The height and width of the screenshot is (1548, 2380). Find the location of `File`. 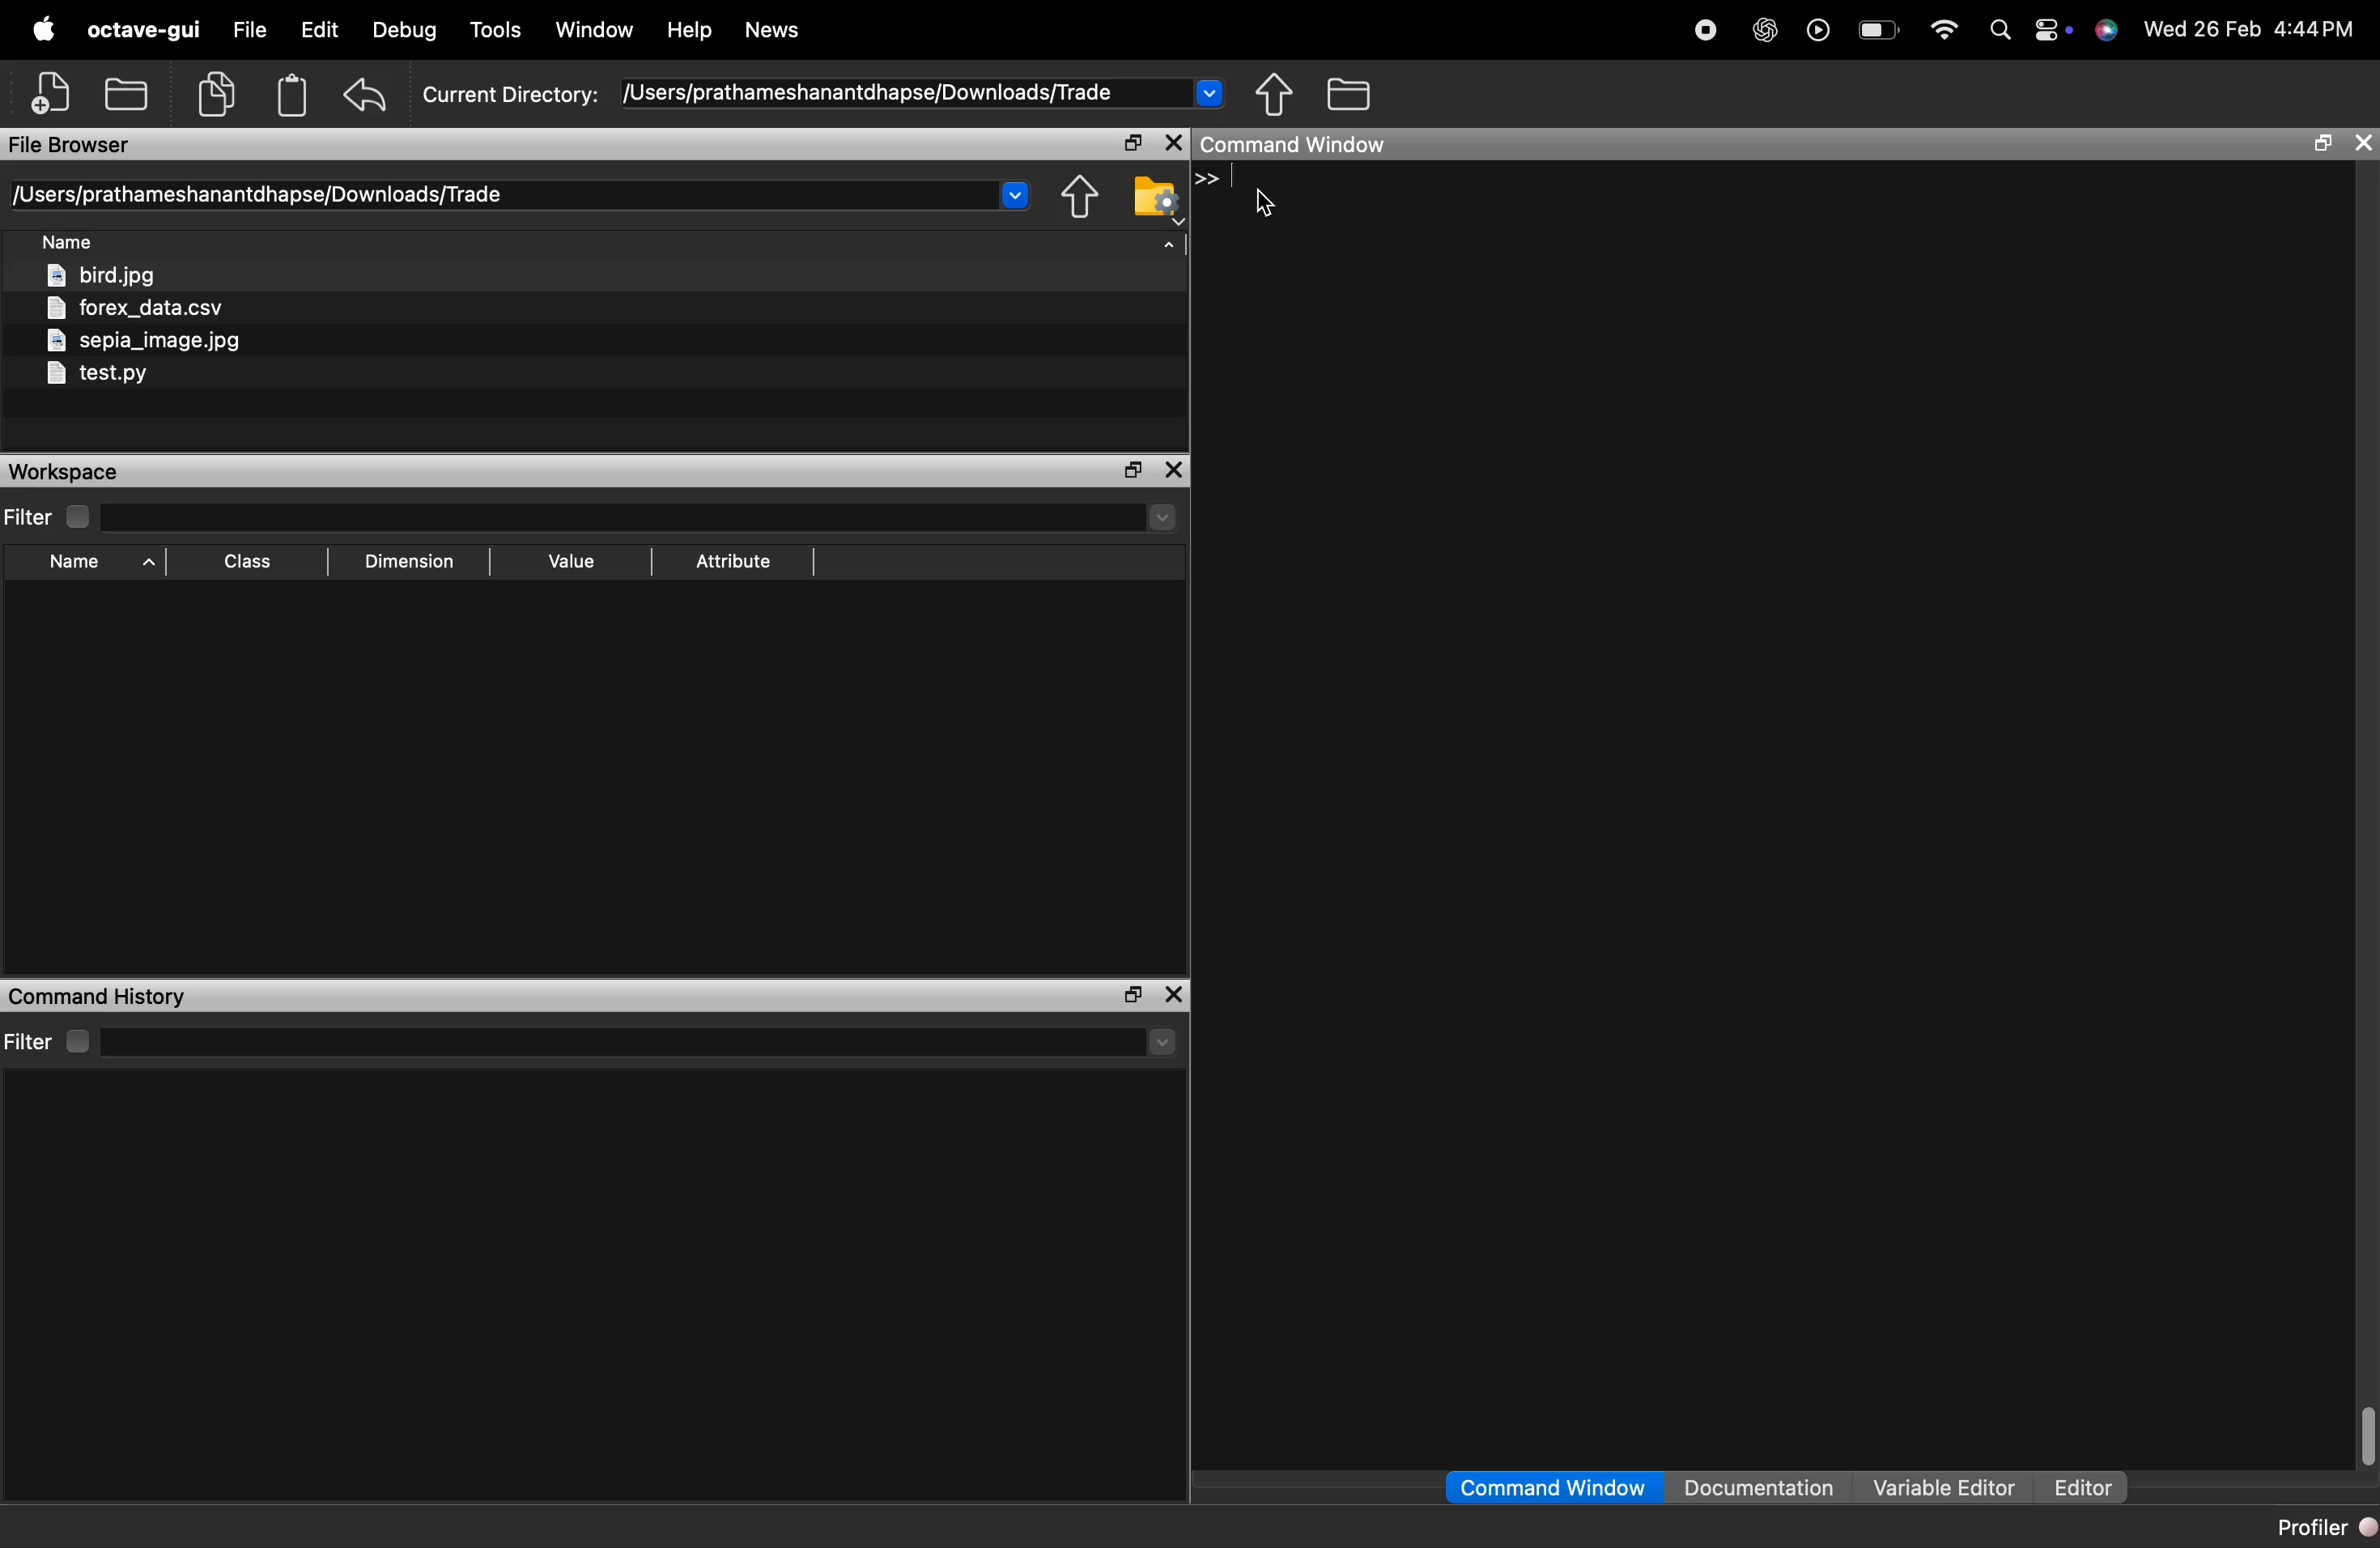

File is located at coordinates (252, 29).